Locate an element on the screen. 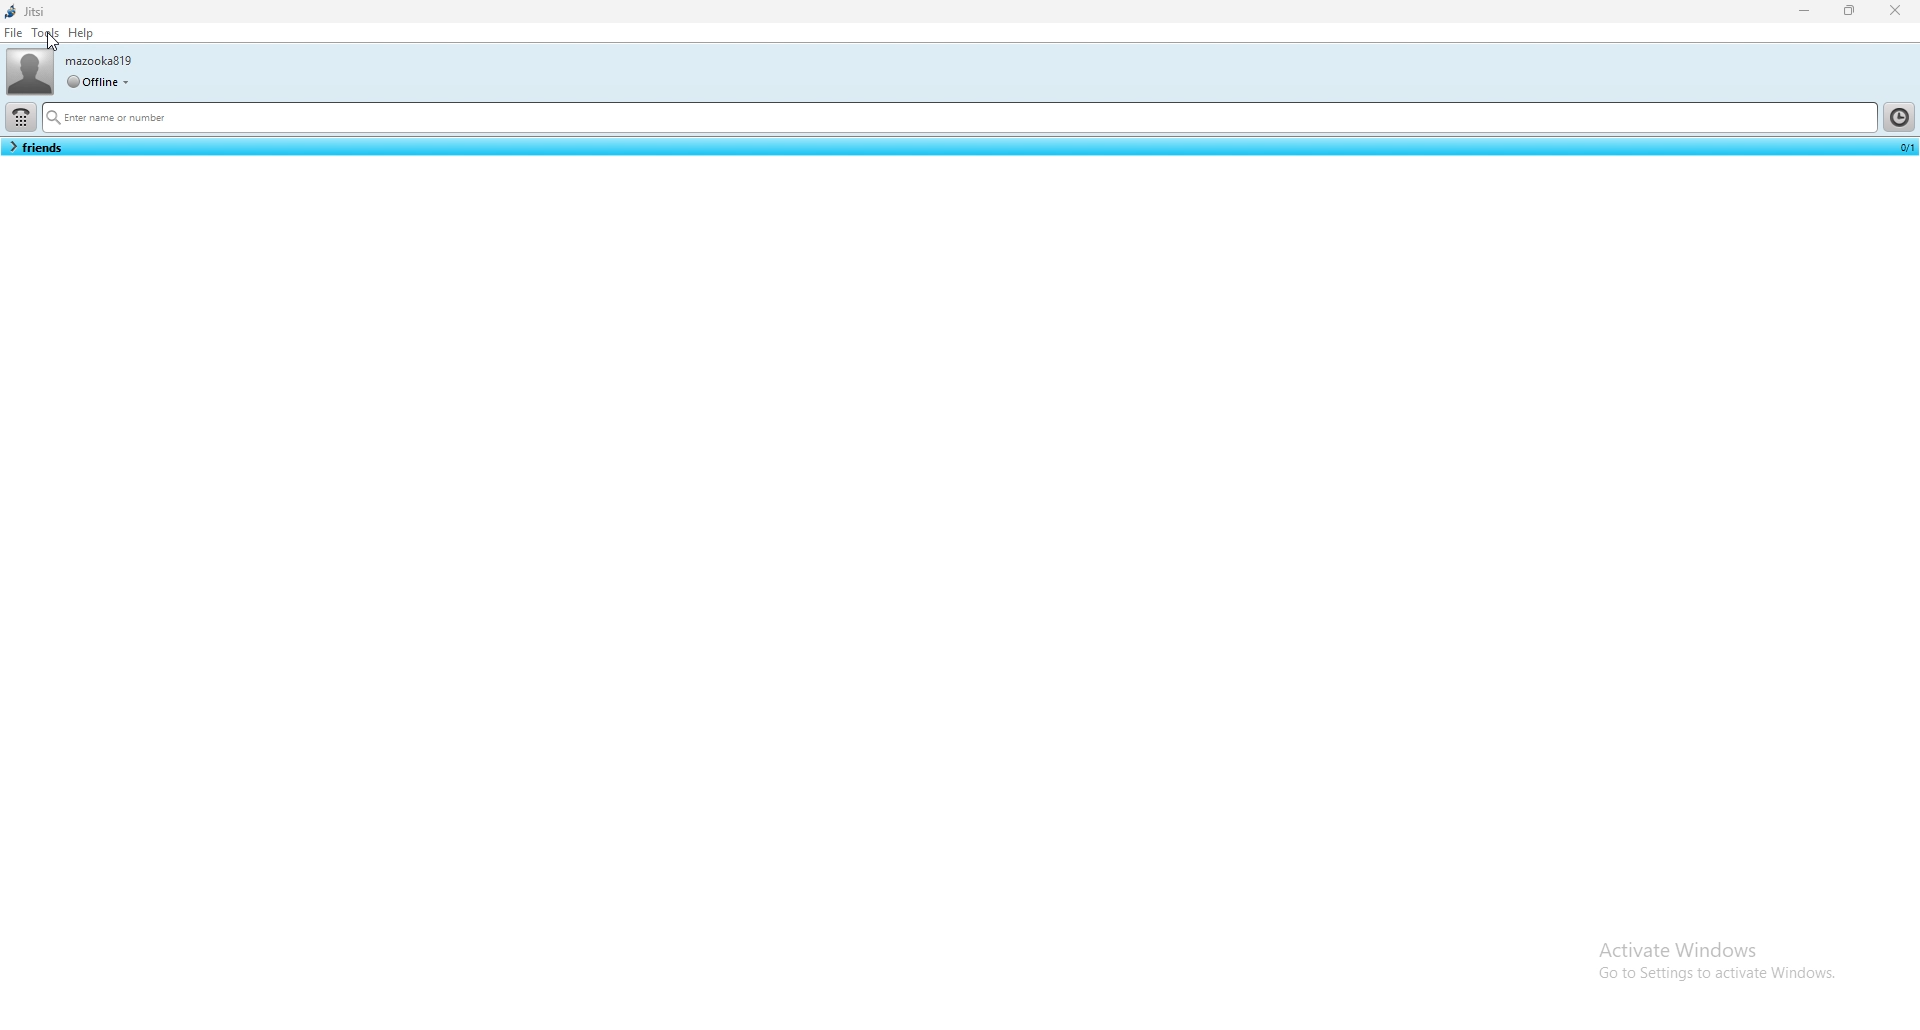 The image size is (1920, 1030). username is located at coordinates (102, 60).